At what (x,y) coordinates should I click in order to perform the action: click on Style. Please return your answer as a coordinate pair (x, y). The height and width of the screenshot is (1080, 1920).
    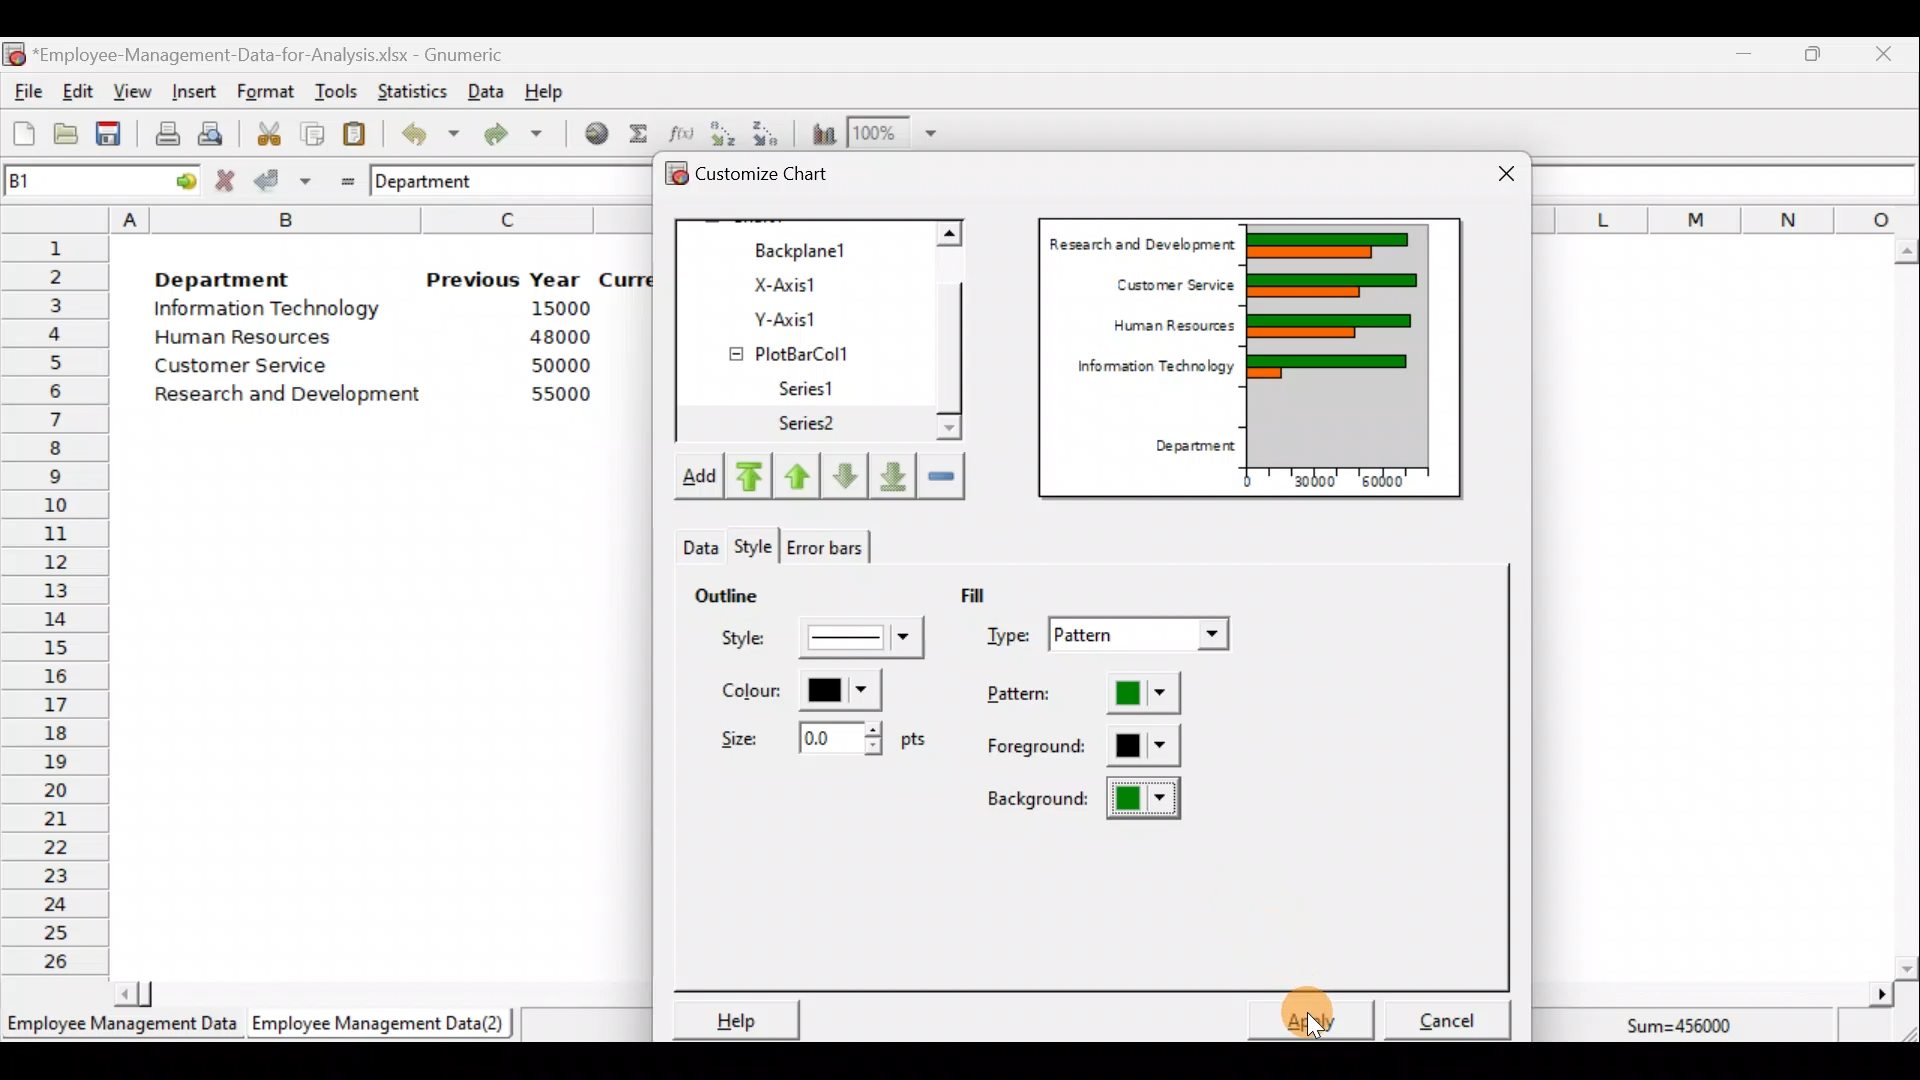
    Looking at the image, I should click on (697, 542).